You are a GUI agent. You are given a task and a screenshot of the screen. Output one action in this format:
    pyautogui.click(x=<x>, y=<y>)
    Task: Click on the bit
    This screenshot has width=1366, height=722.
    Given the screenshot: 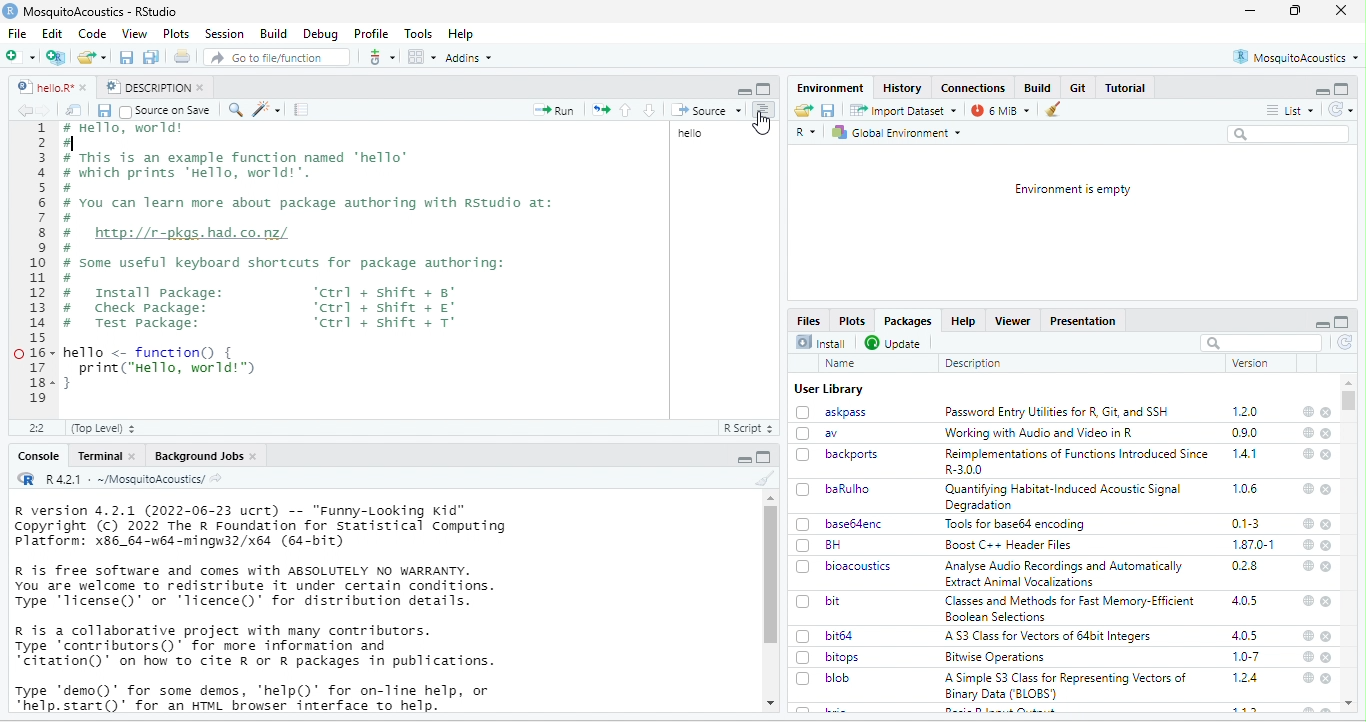 What is the action you would take?
    pyautogui.click(x=820, y=600)
    